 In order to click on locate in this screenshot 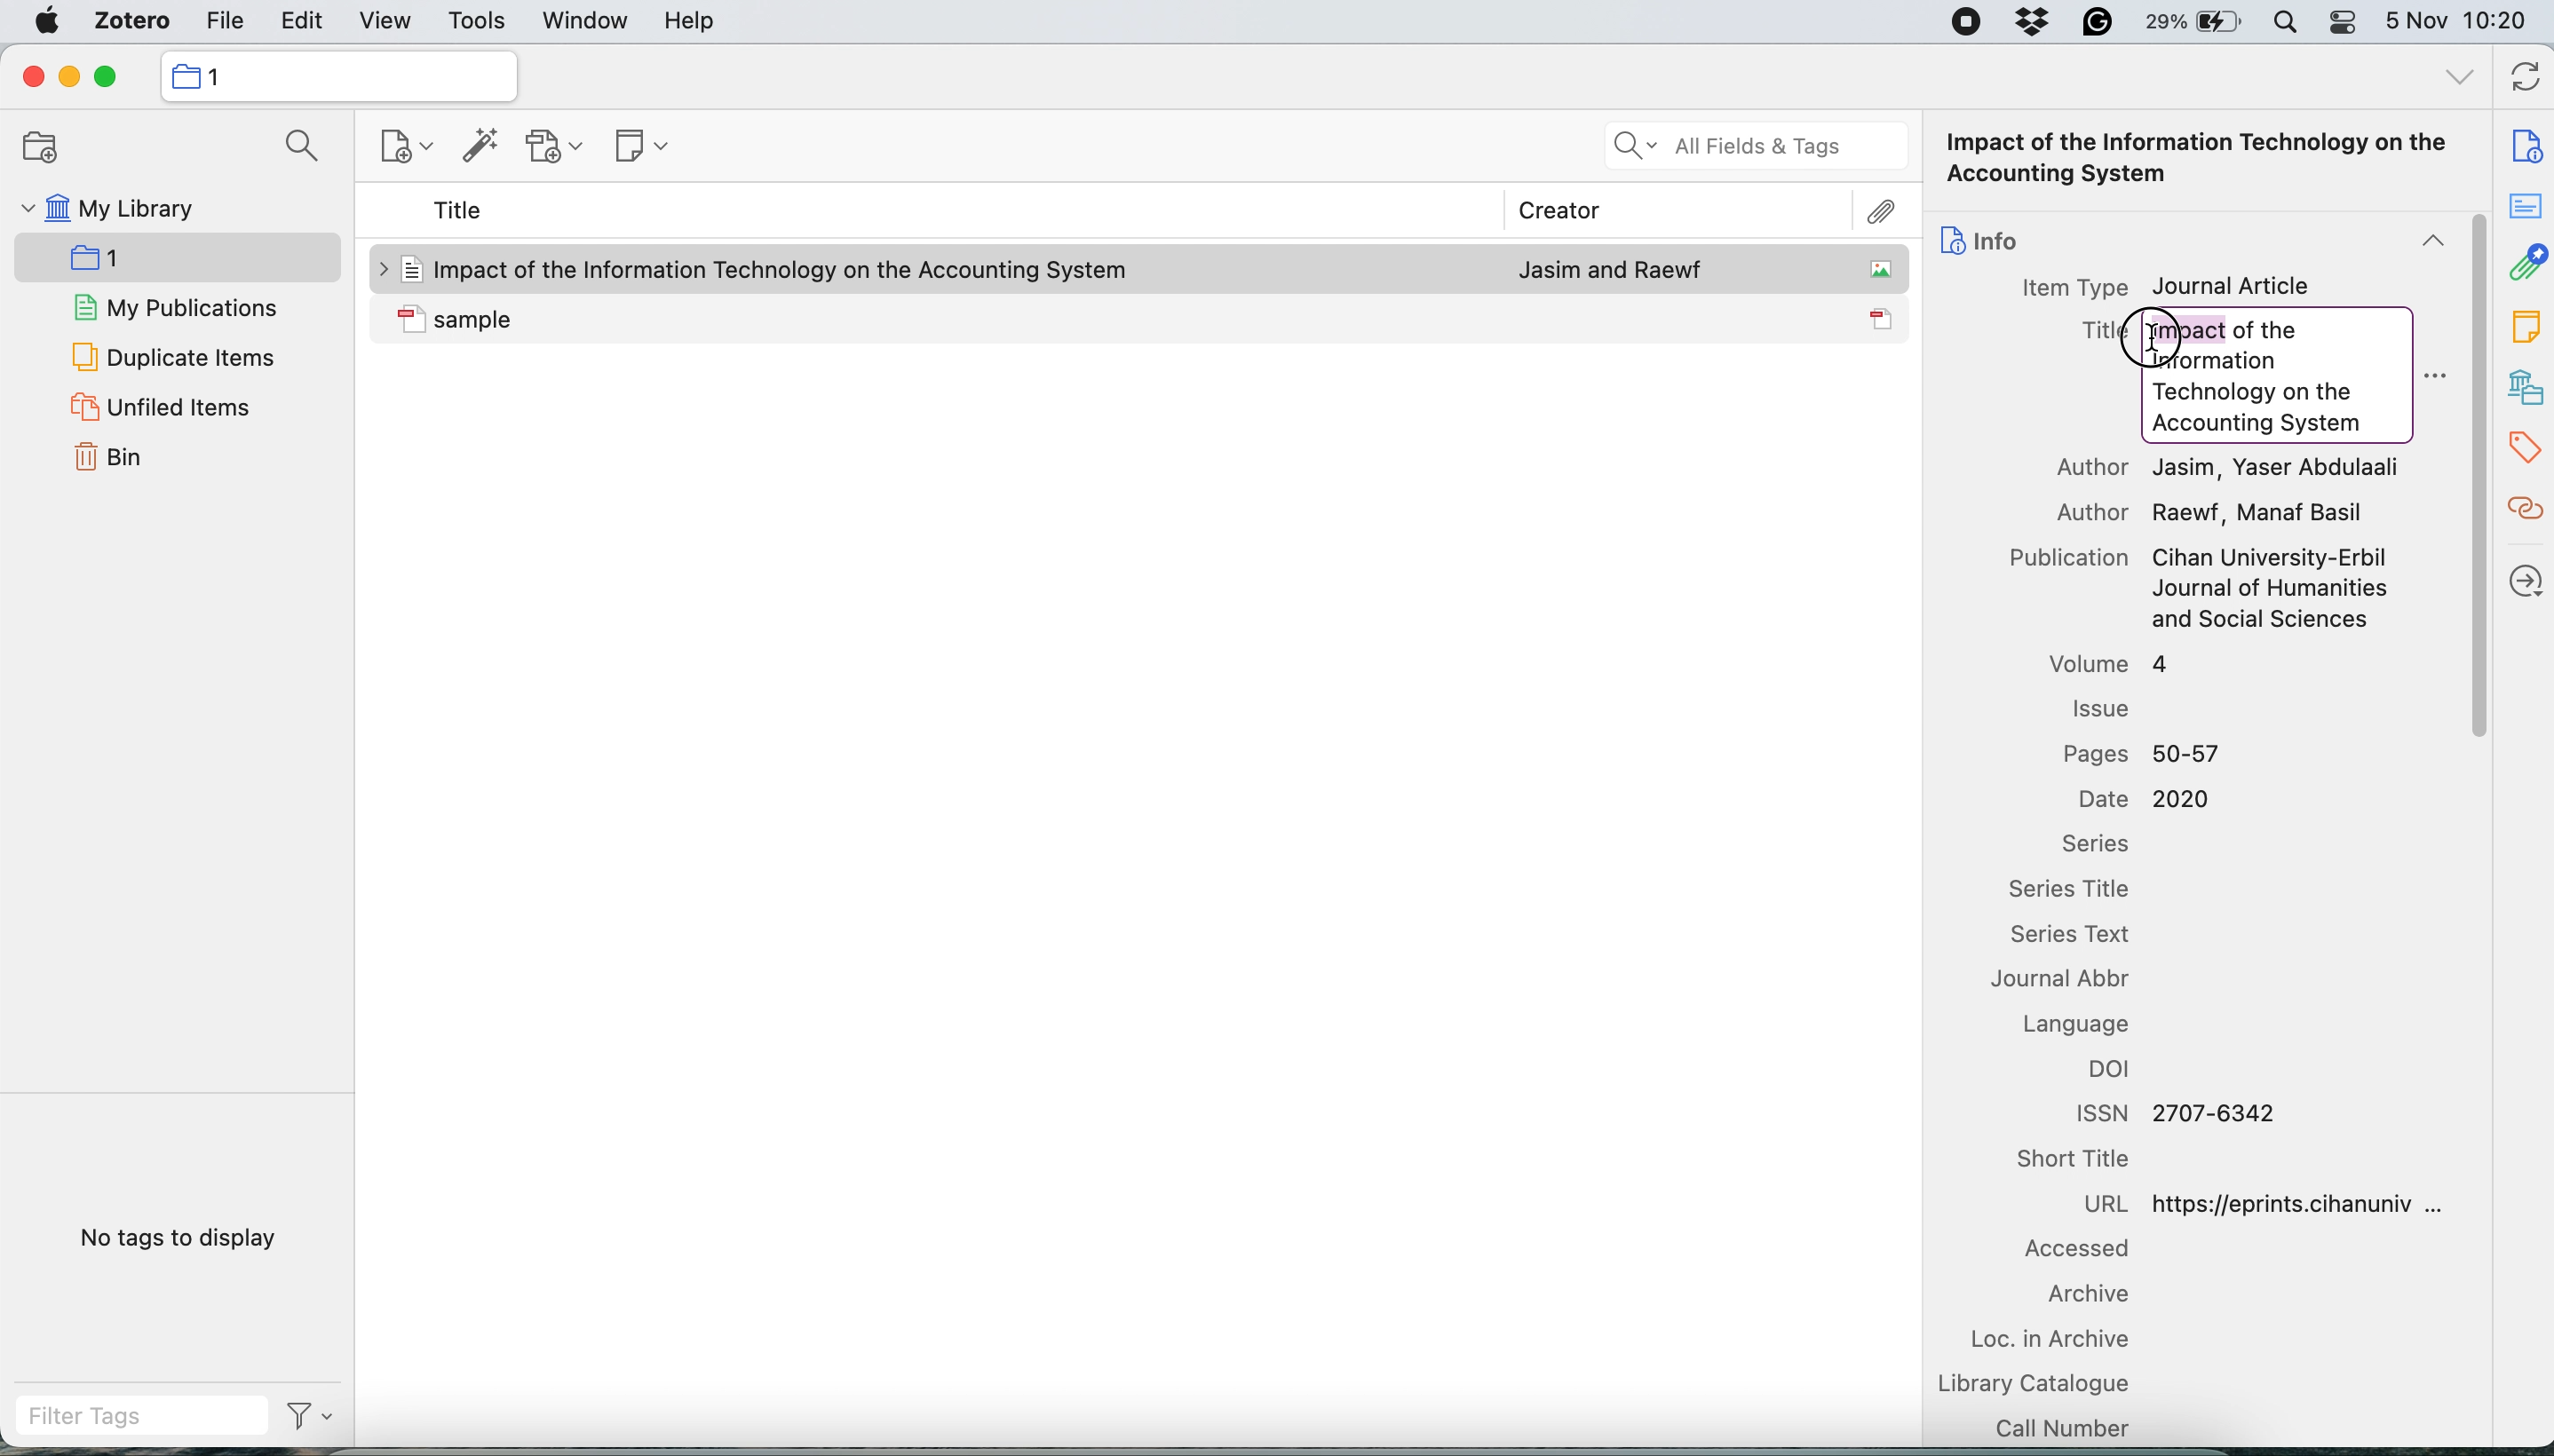, I will do `click(2522, 583)`.